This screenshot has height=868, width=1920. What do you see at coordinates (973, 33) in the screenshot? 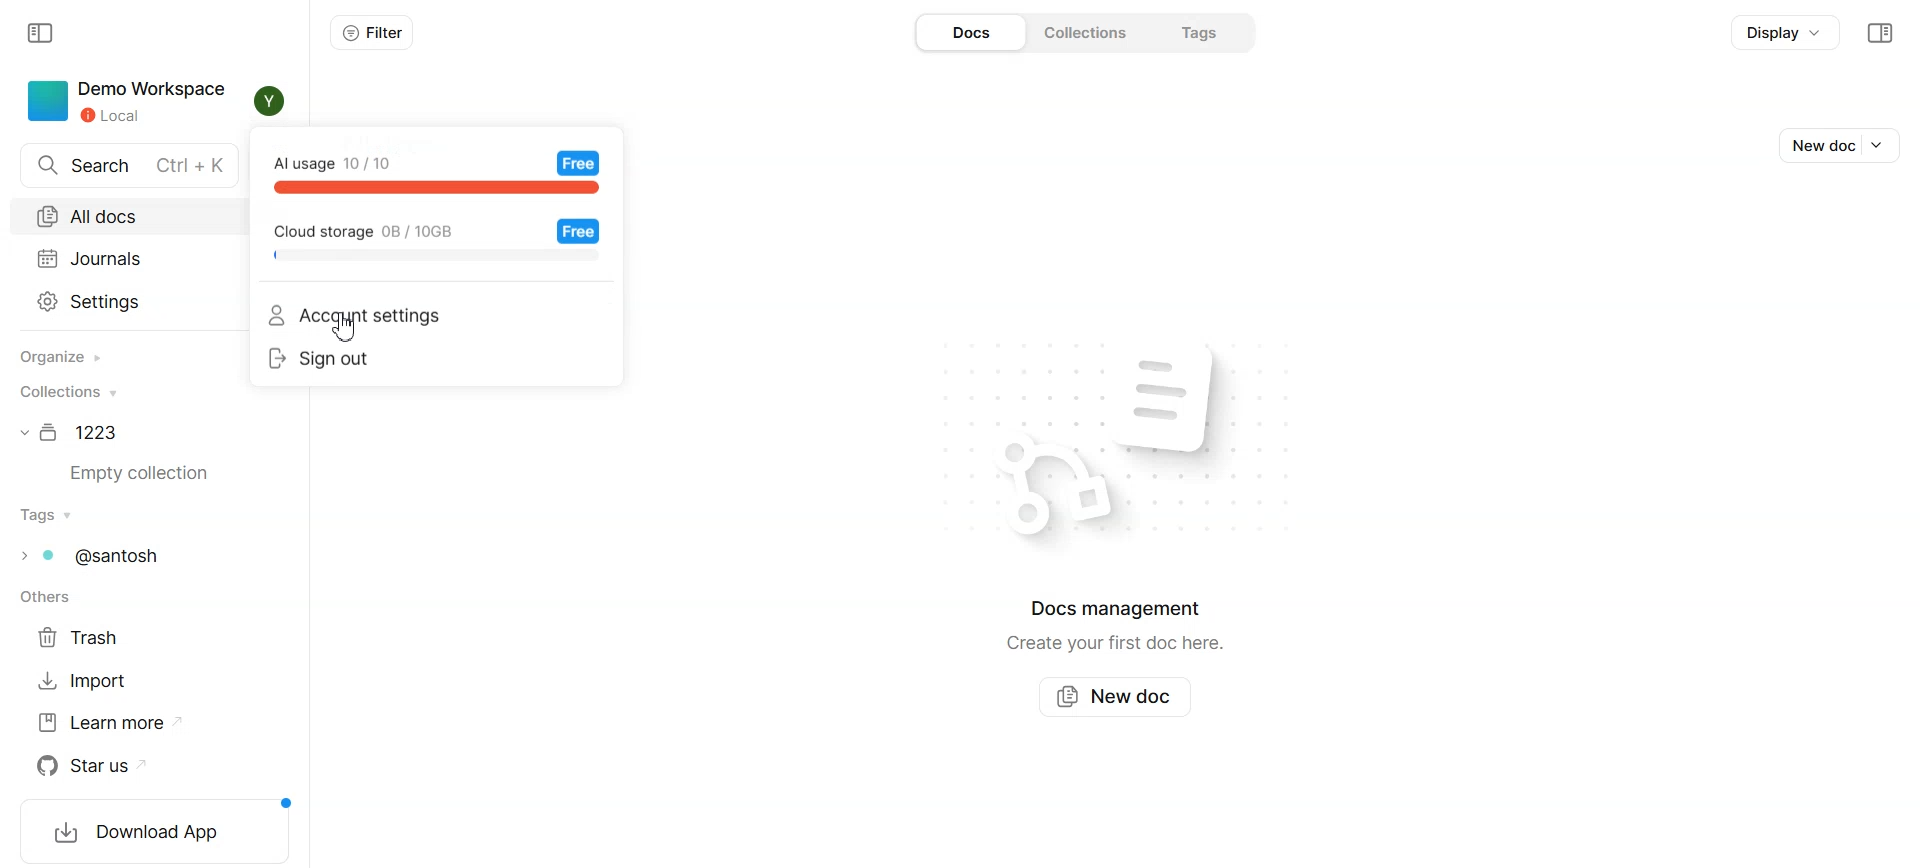
I see `Docs` at bounding box center [973, 33].